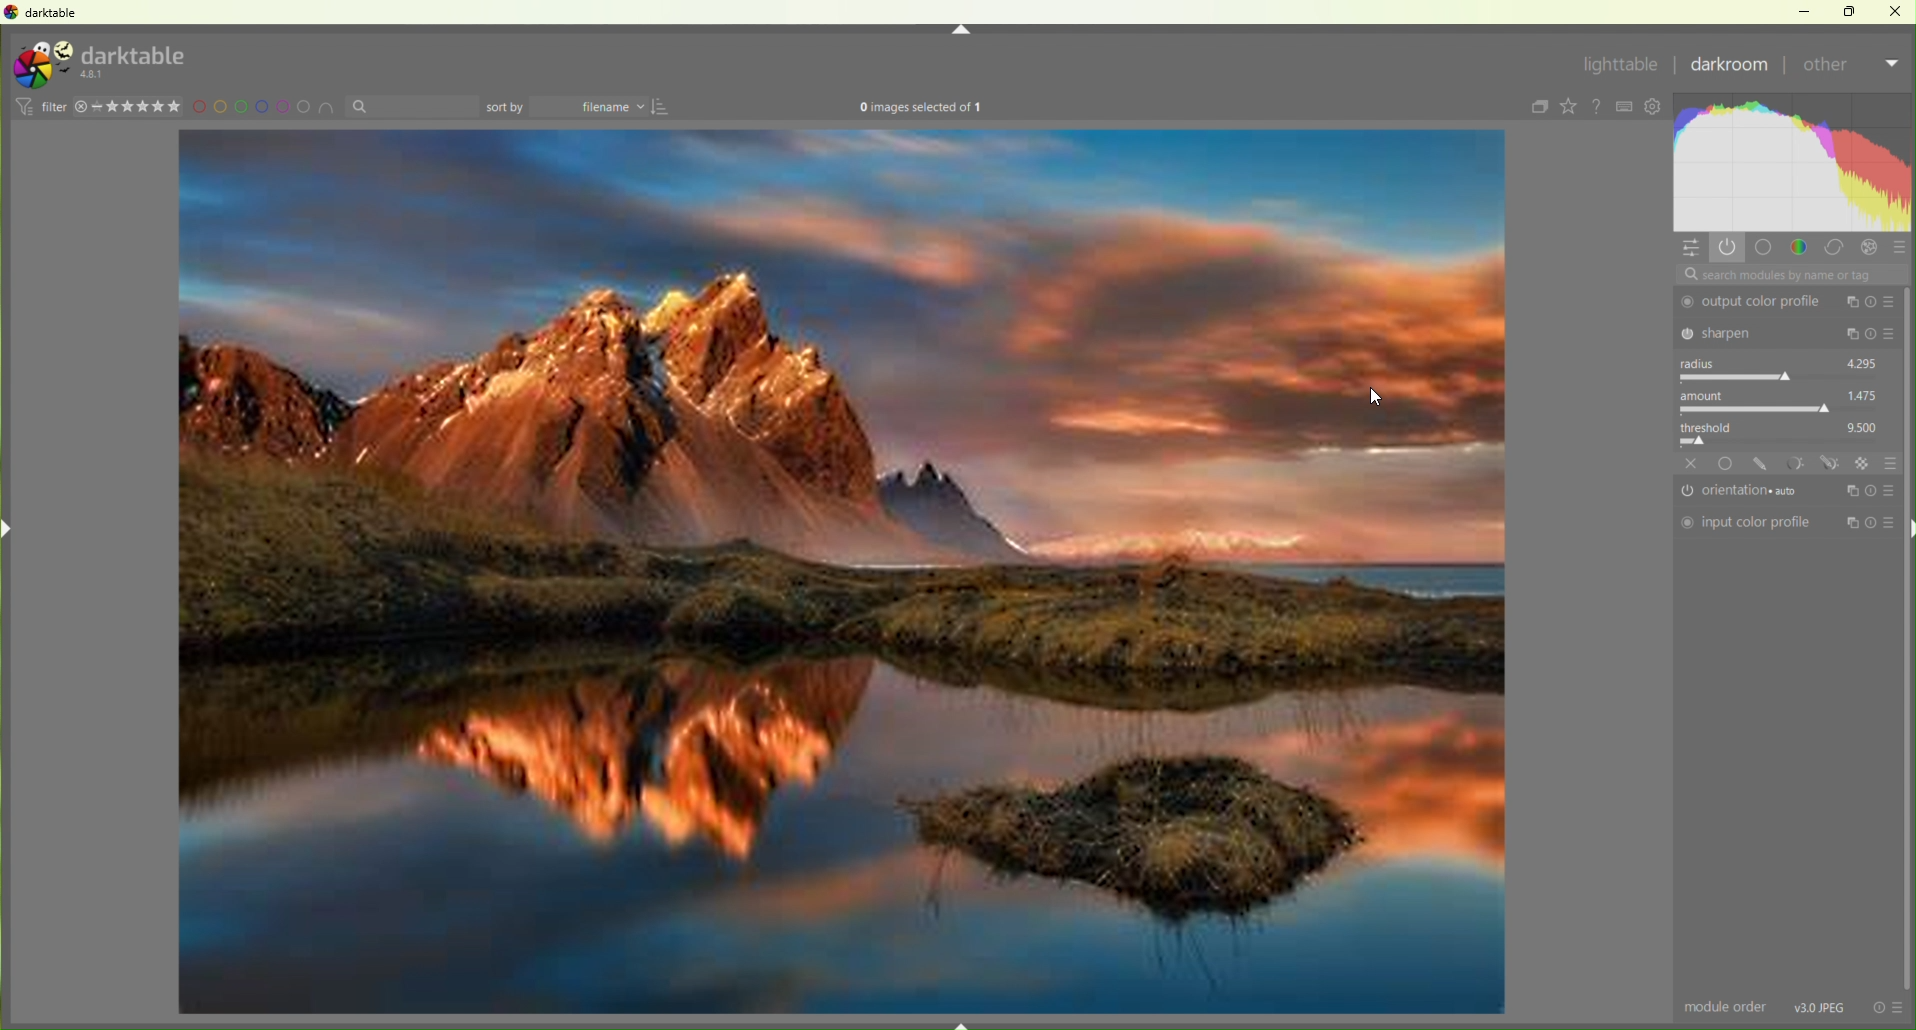  Describe the element at coordinates (1872, 248) in the screenshot. I see `Effects` at that location.